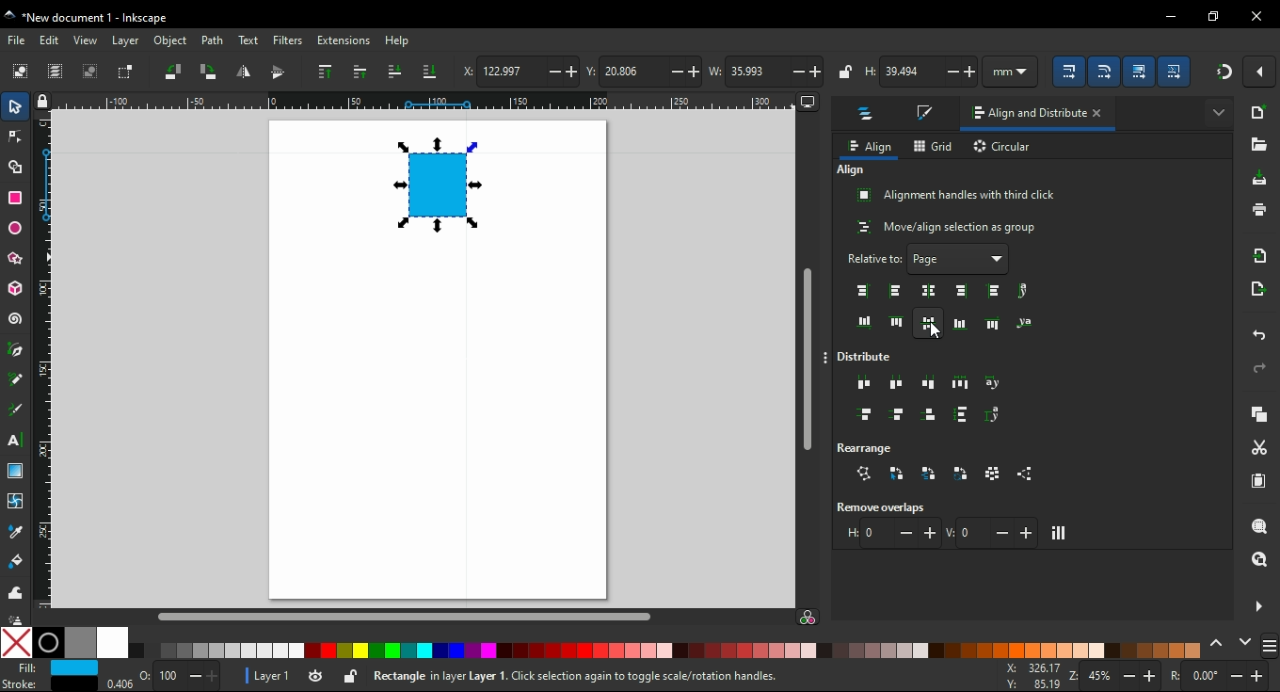  Describe the element at coordinates (15, 137) in the screenshot. I see `node tools` at that location.